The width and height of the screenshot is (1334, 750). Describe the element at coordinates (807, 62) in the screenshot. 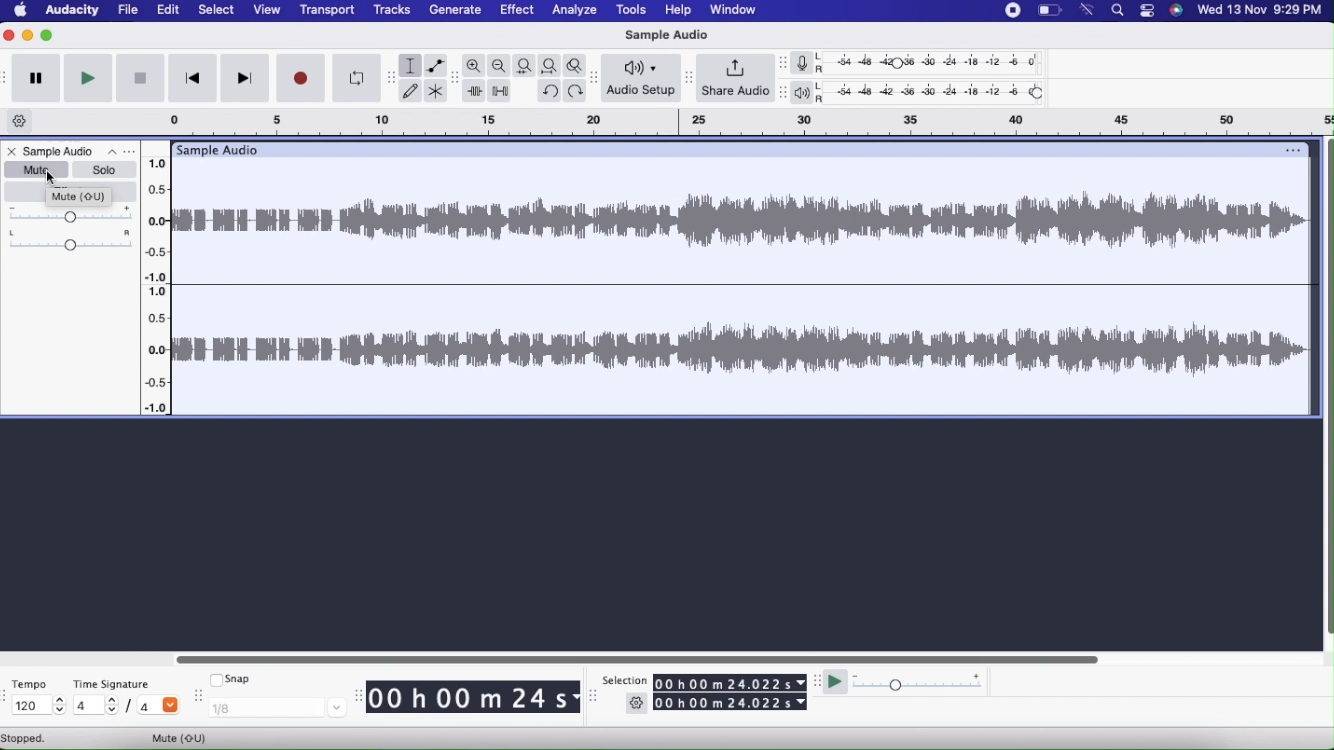

I see `Record meter` at that location.